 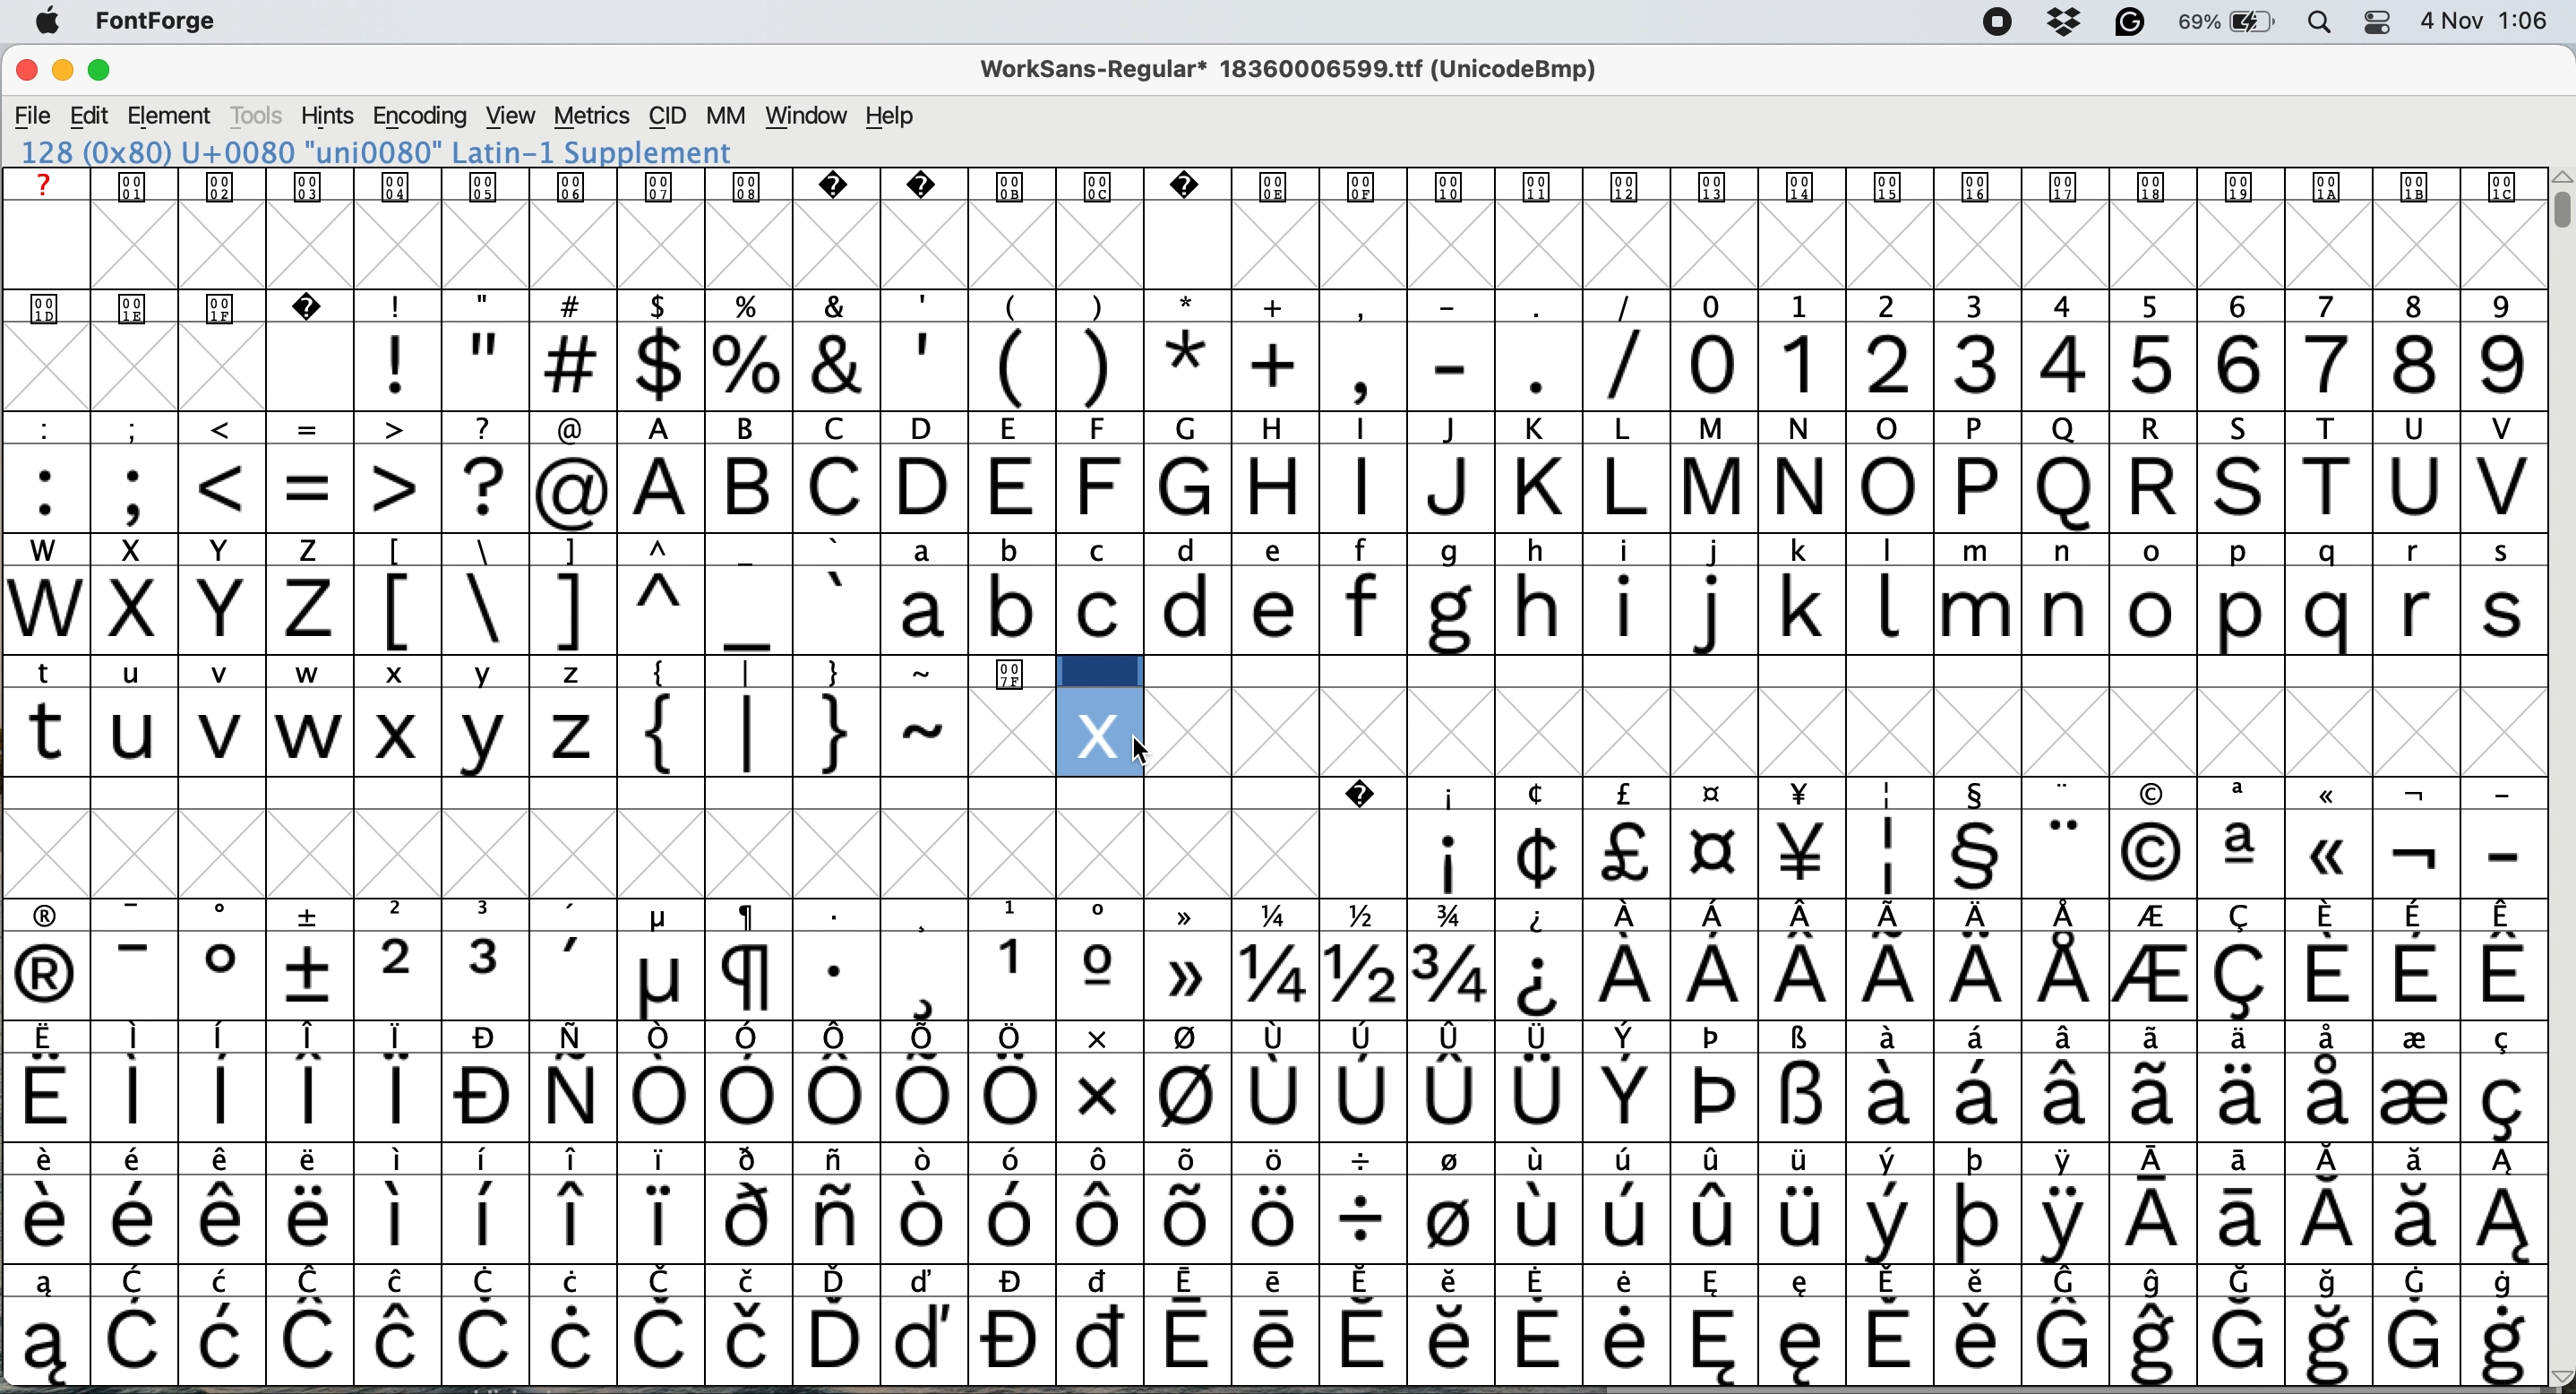 What do you see at coordinates (60, 73) in the screenshot?
I see `minimise` at bounding box center [60, 73].